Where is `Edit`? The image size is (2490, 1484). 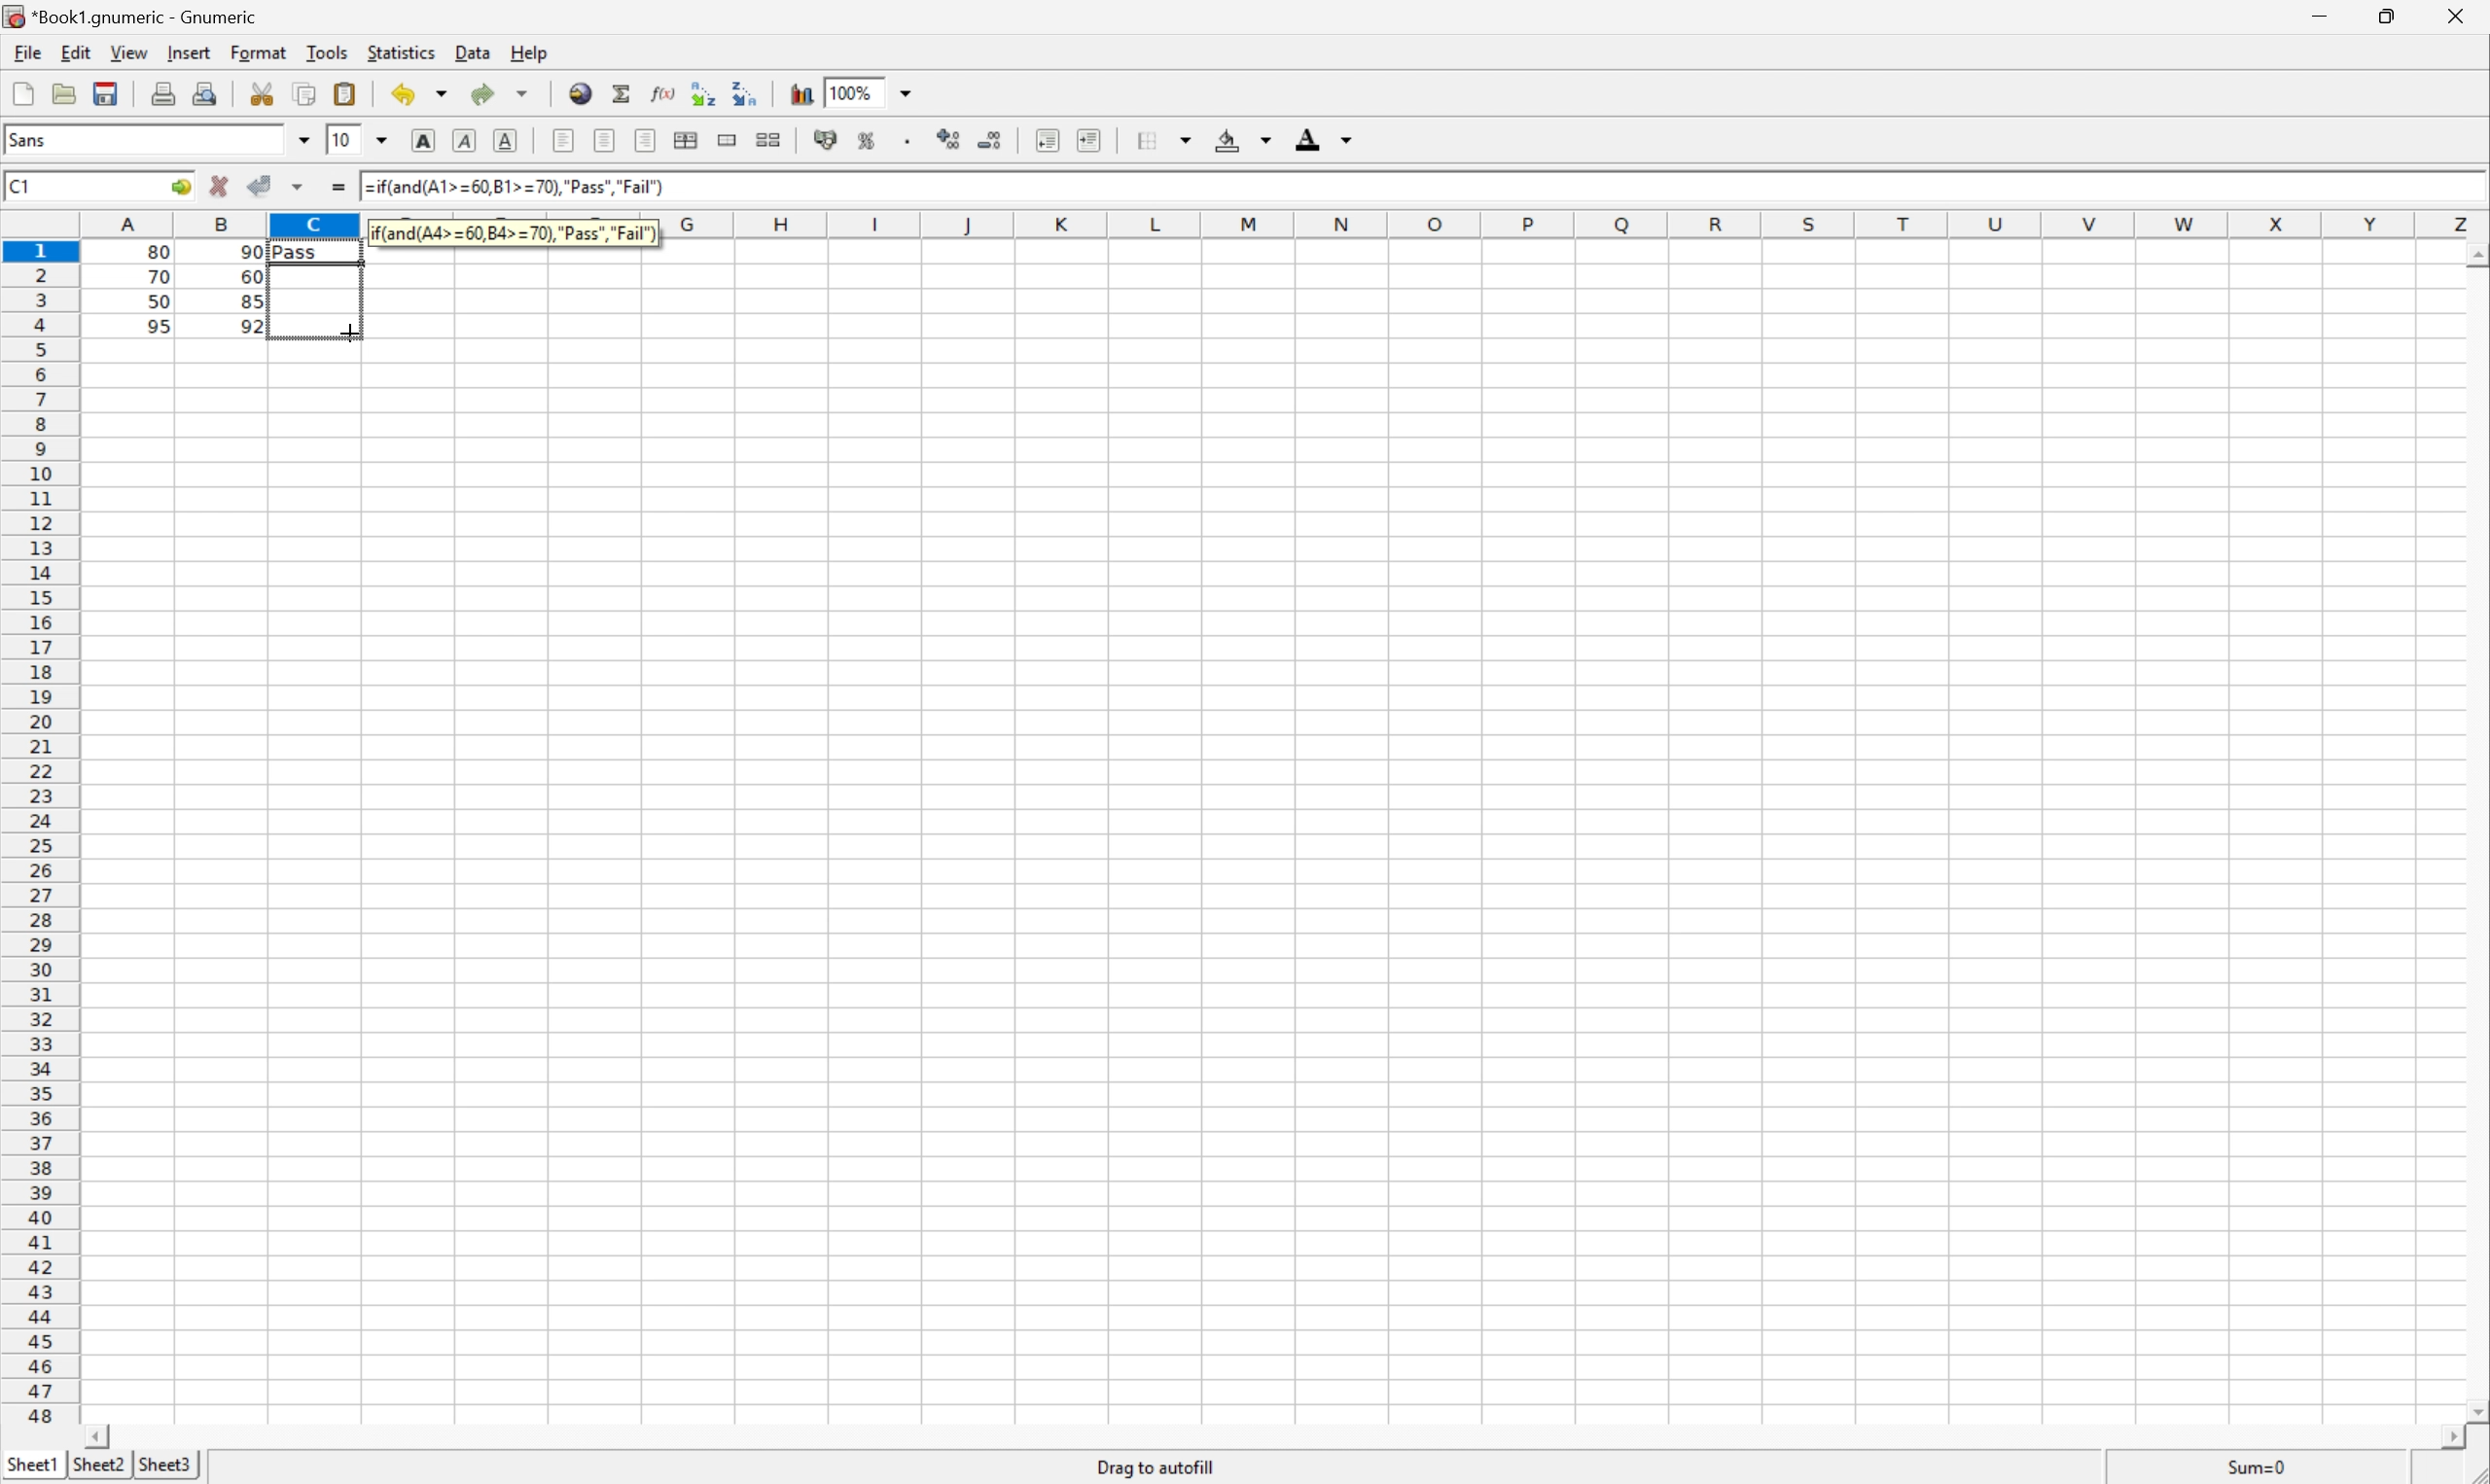
Edit is located at coordinates (75, 54).